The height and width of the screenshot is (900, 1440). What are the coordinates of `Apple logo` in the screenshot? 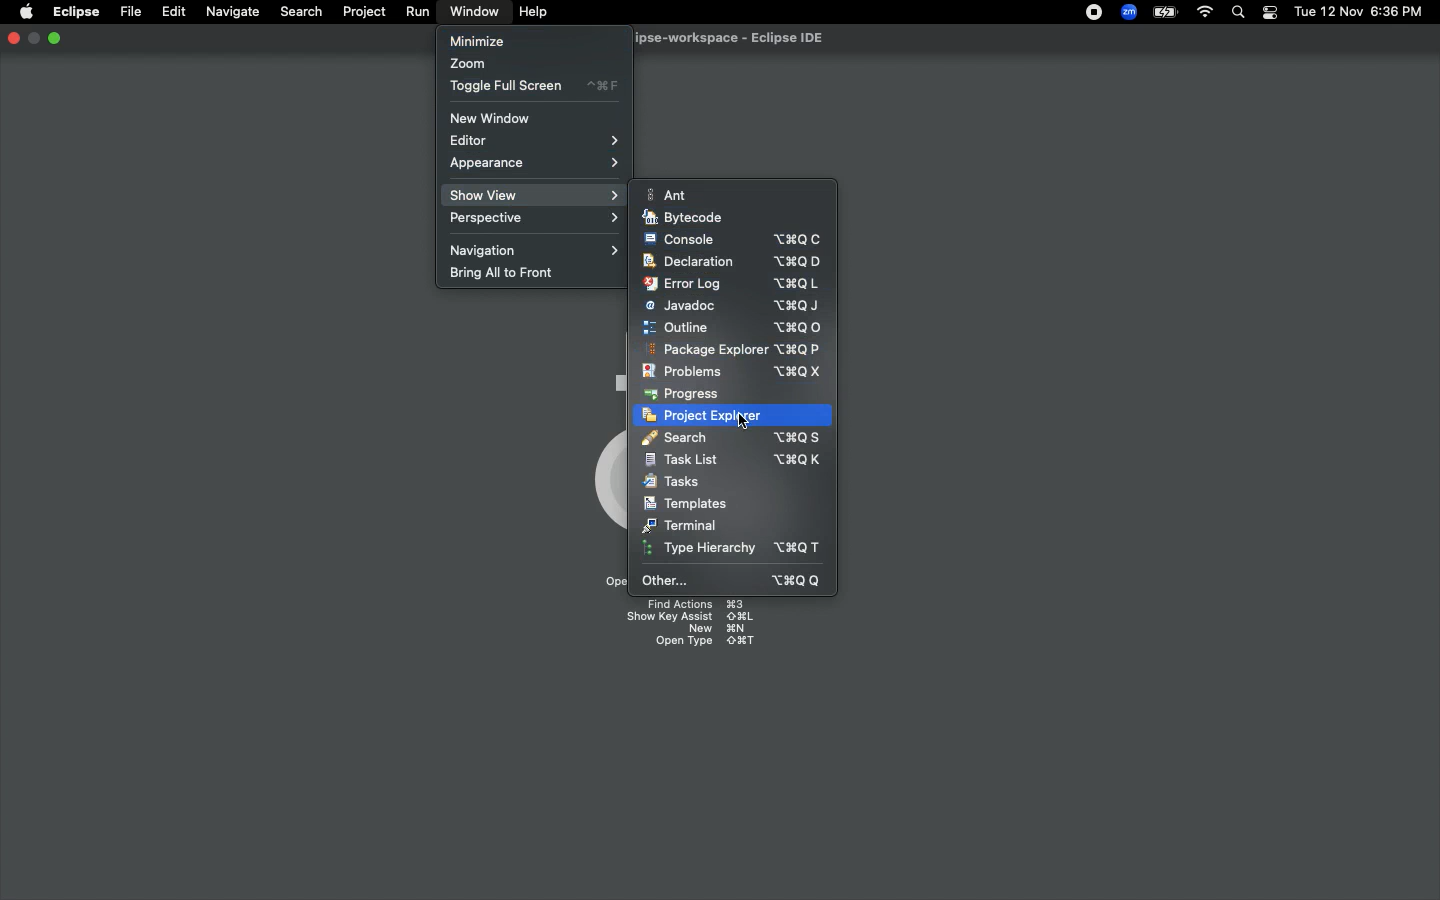 It's located at (26, 11).